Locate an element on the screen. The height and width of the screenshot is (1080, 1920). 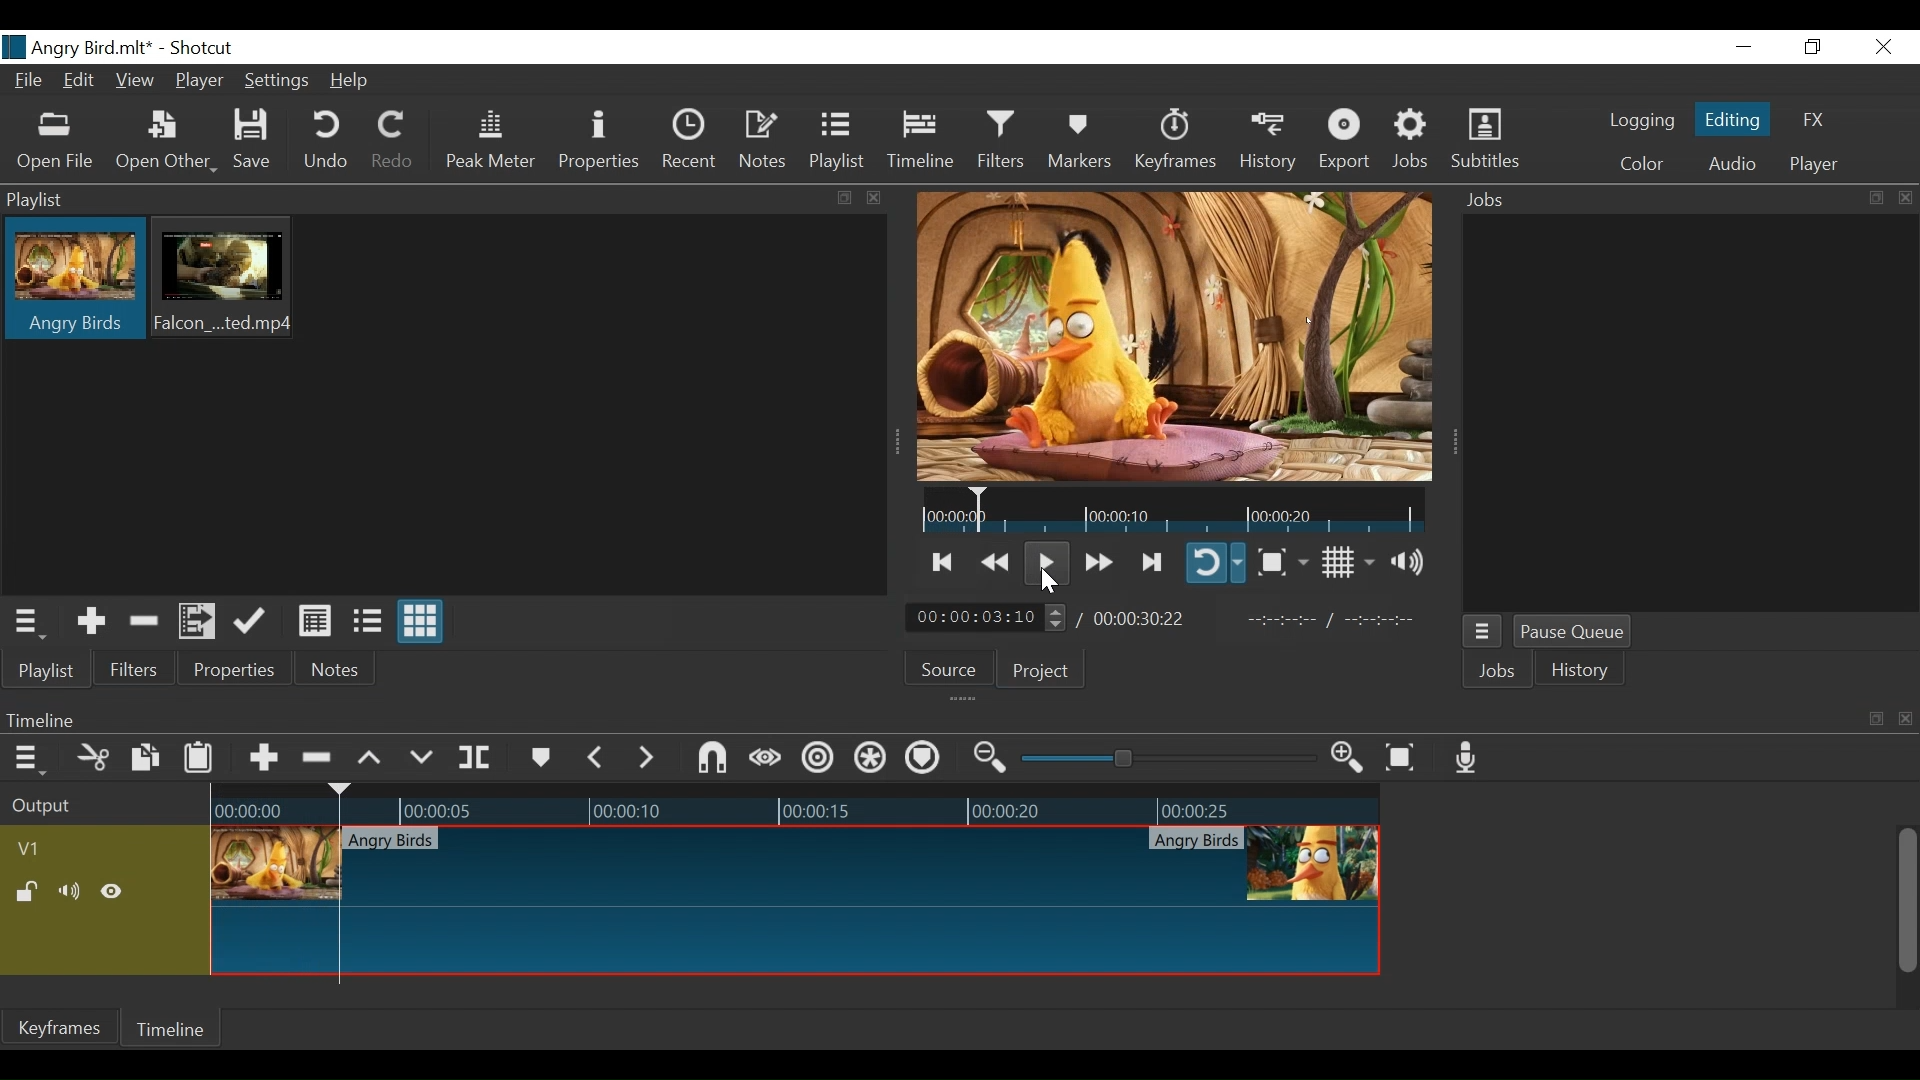
Open File is located at coordinates (59, 140).